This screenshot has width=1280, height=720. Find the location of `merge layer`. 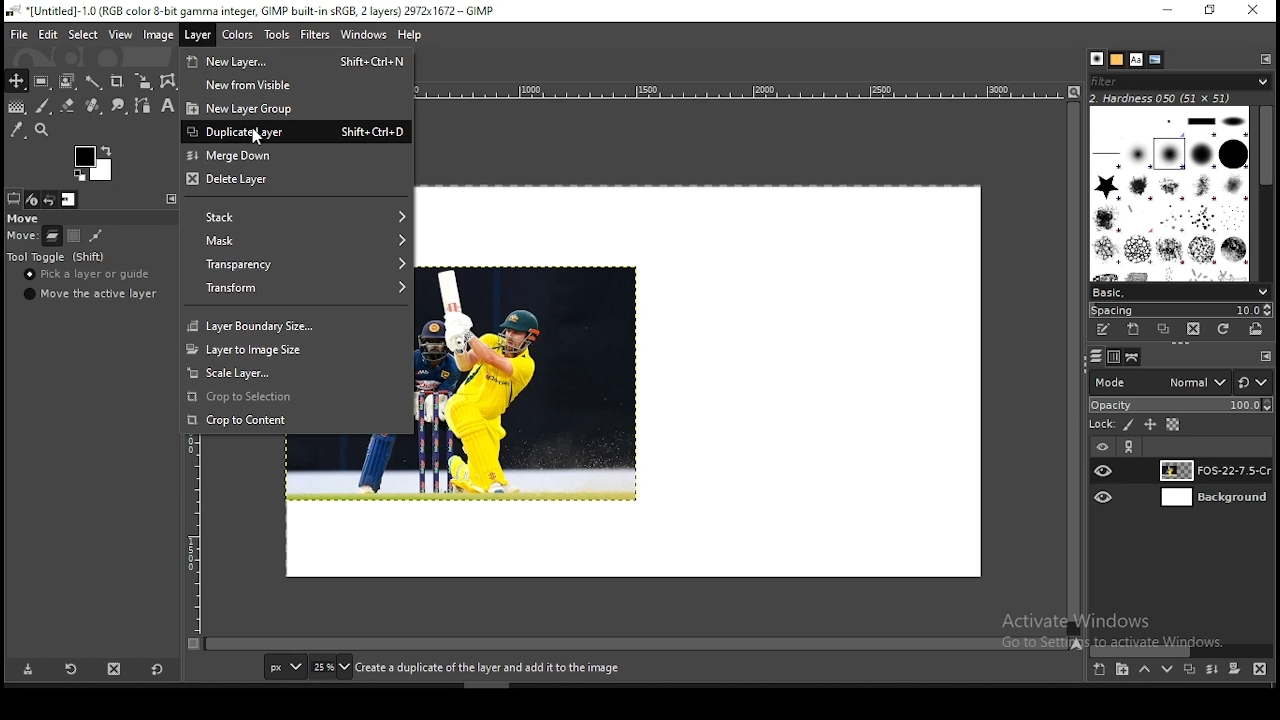

merge layer is located at coordinates (1212, 669).